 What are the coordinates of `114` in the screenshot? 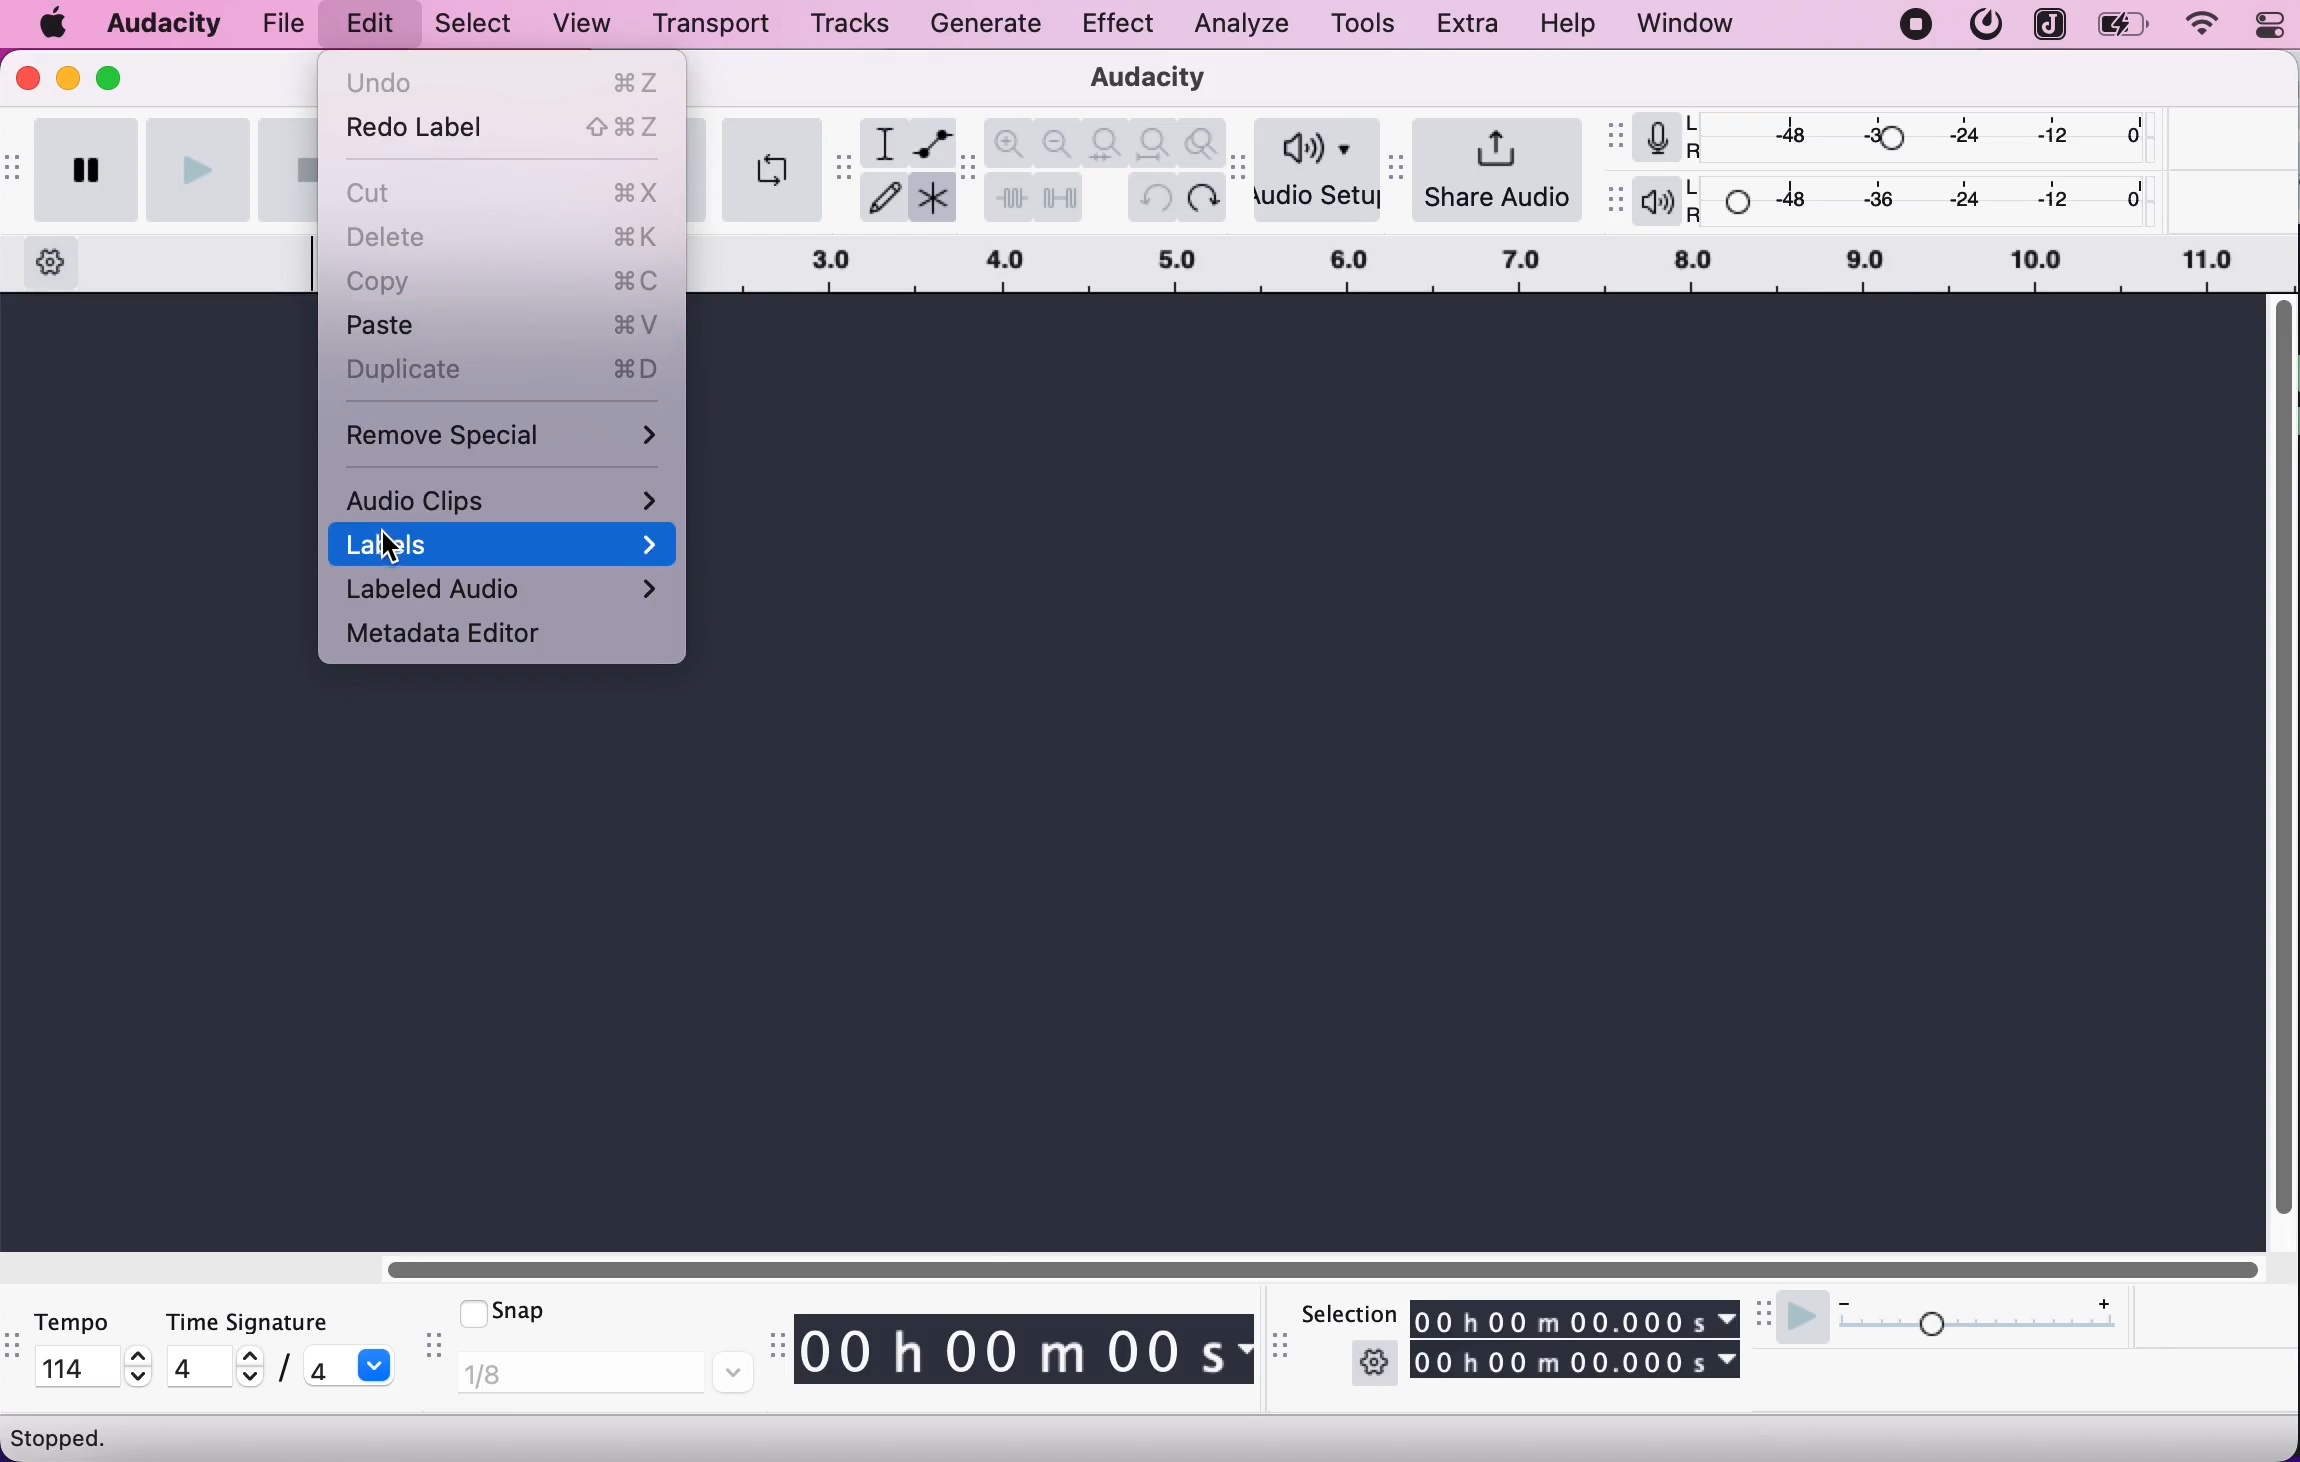 It's located at (78, 1365).